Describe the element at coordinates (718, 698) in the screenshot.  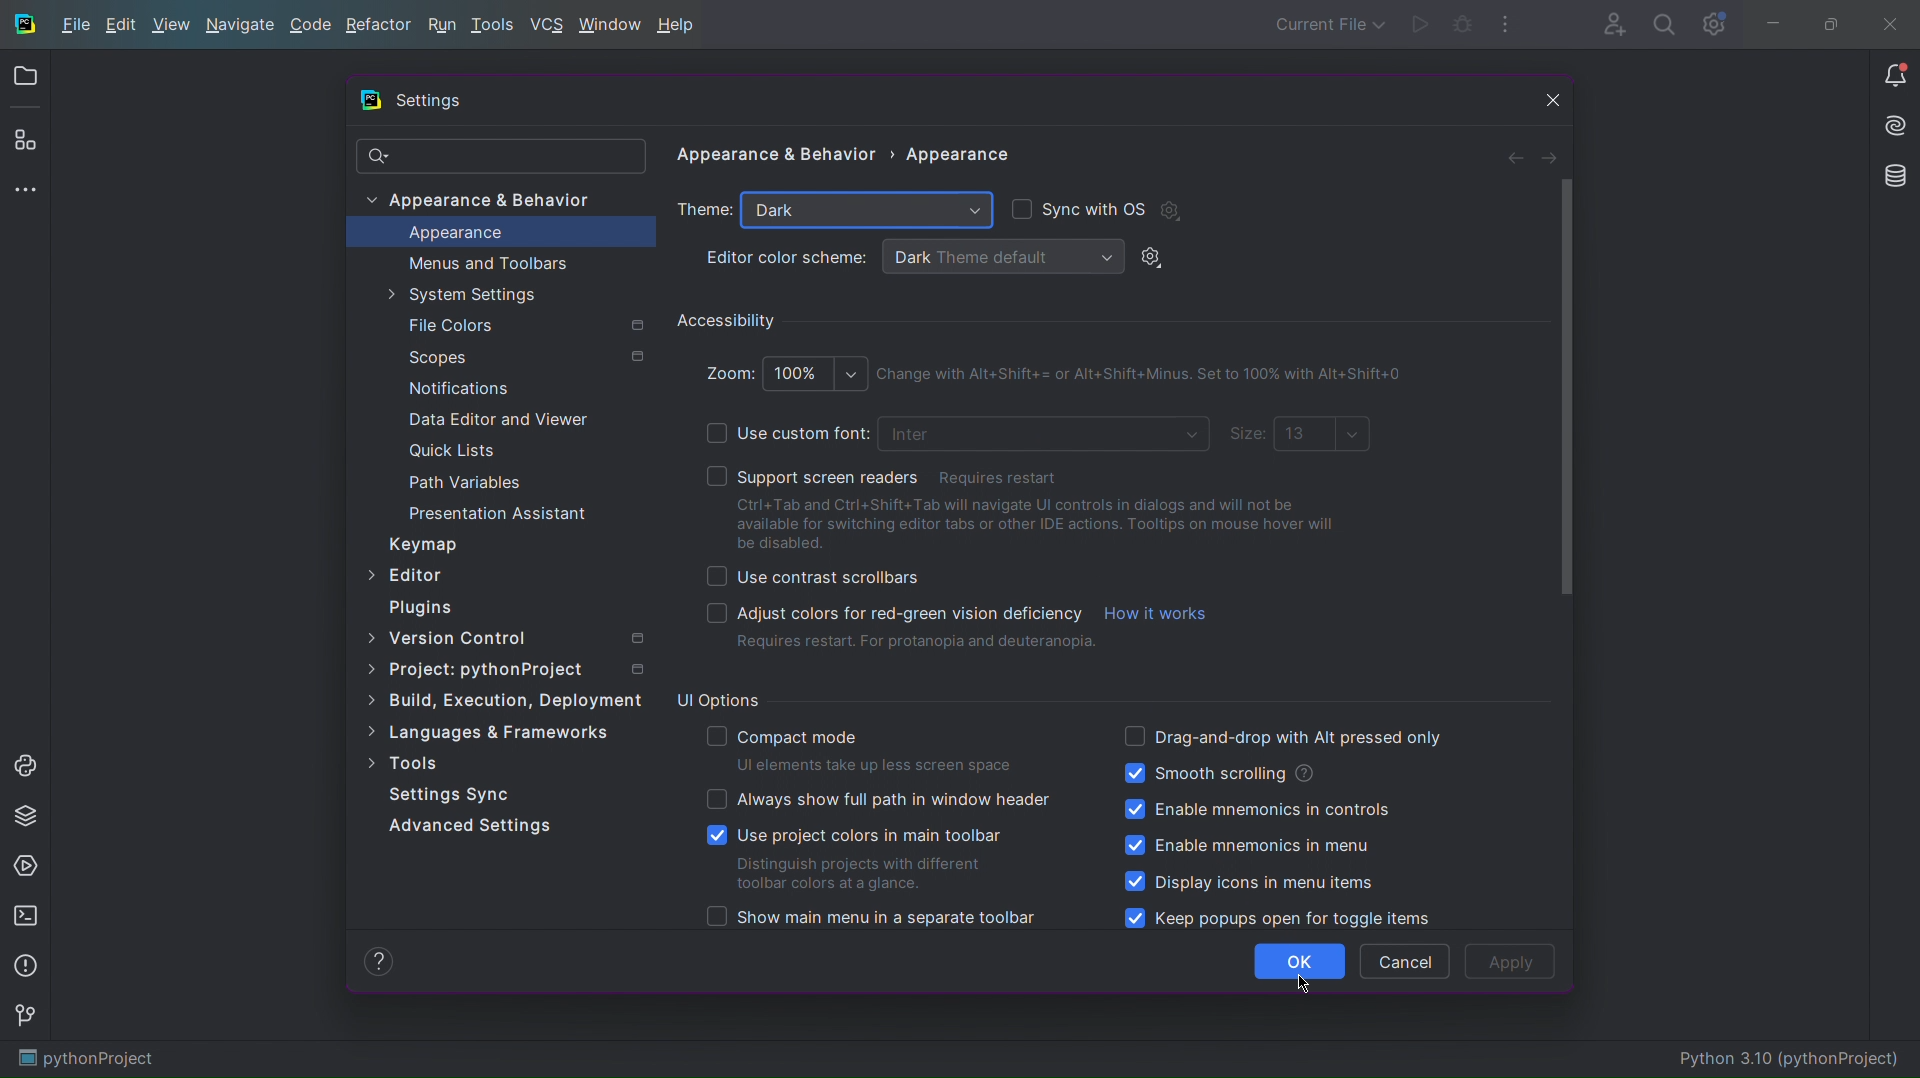
I see `UI Options` at that location.